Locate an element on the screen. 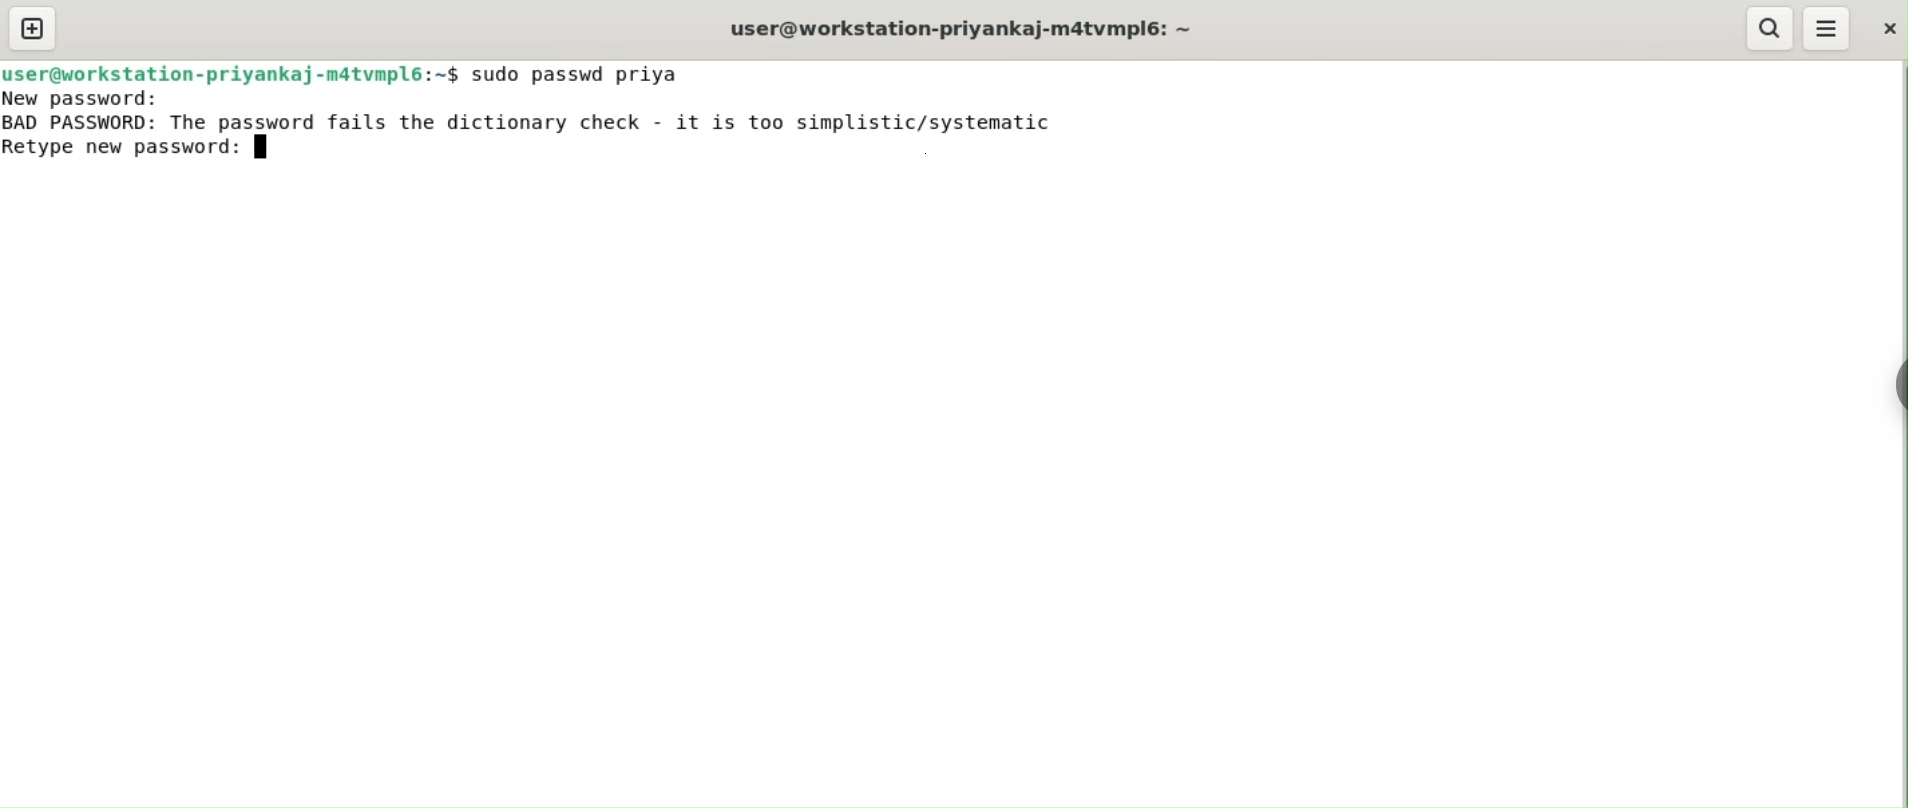  text cursor is located at coordinates (266, 148).